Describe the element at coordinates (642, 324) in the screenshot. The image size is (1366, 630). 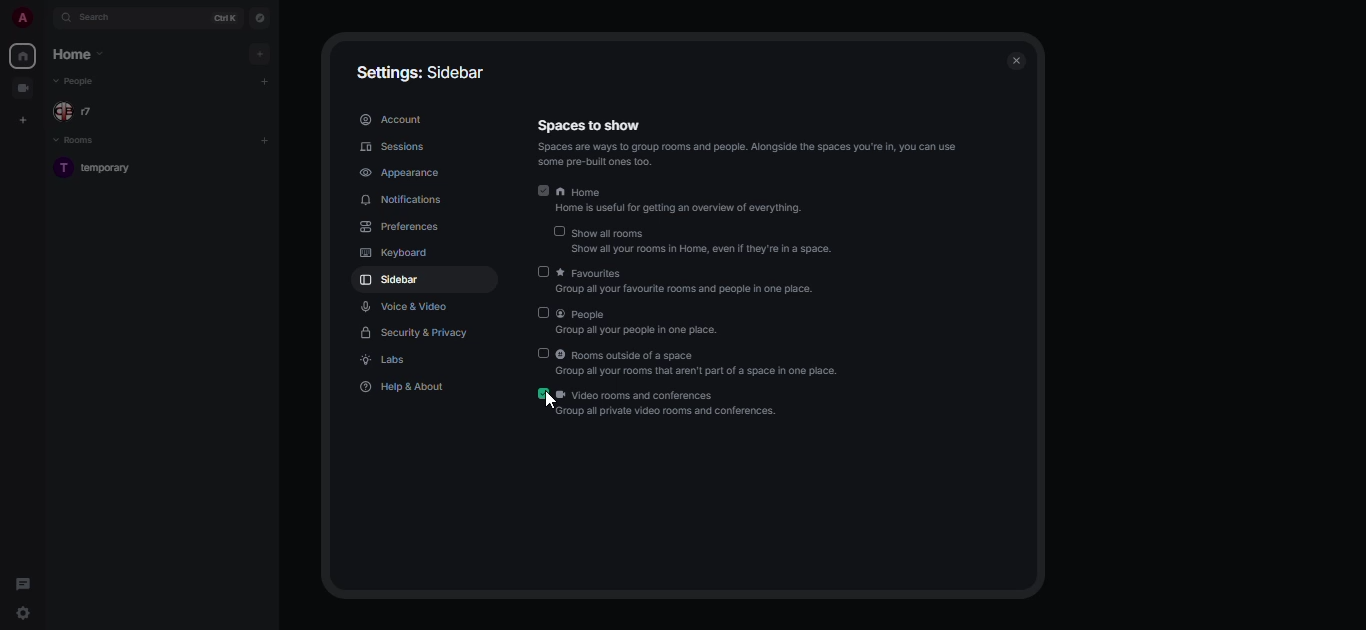
I see `people` at that location.